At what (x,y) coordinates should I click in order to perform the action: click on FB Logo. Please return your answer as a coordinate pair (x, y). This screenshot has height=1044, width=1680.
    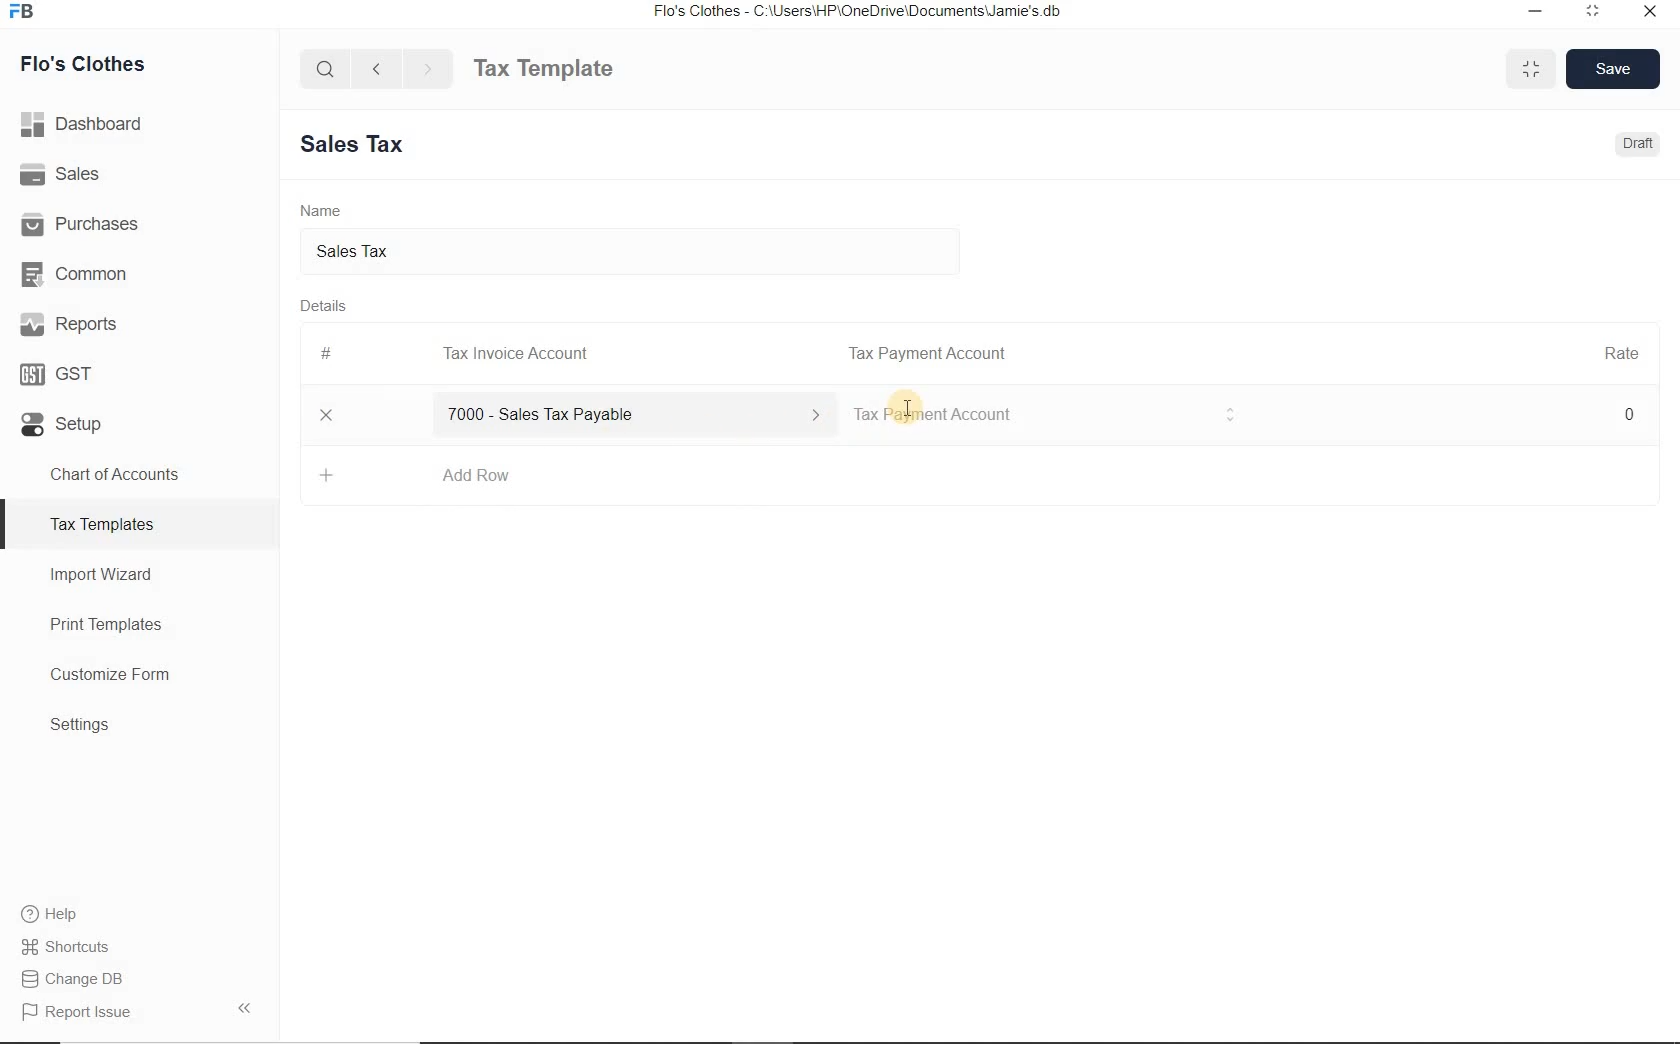
    Looking at the image, I should click on (21, 12).